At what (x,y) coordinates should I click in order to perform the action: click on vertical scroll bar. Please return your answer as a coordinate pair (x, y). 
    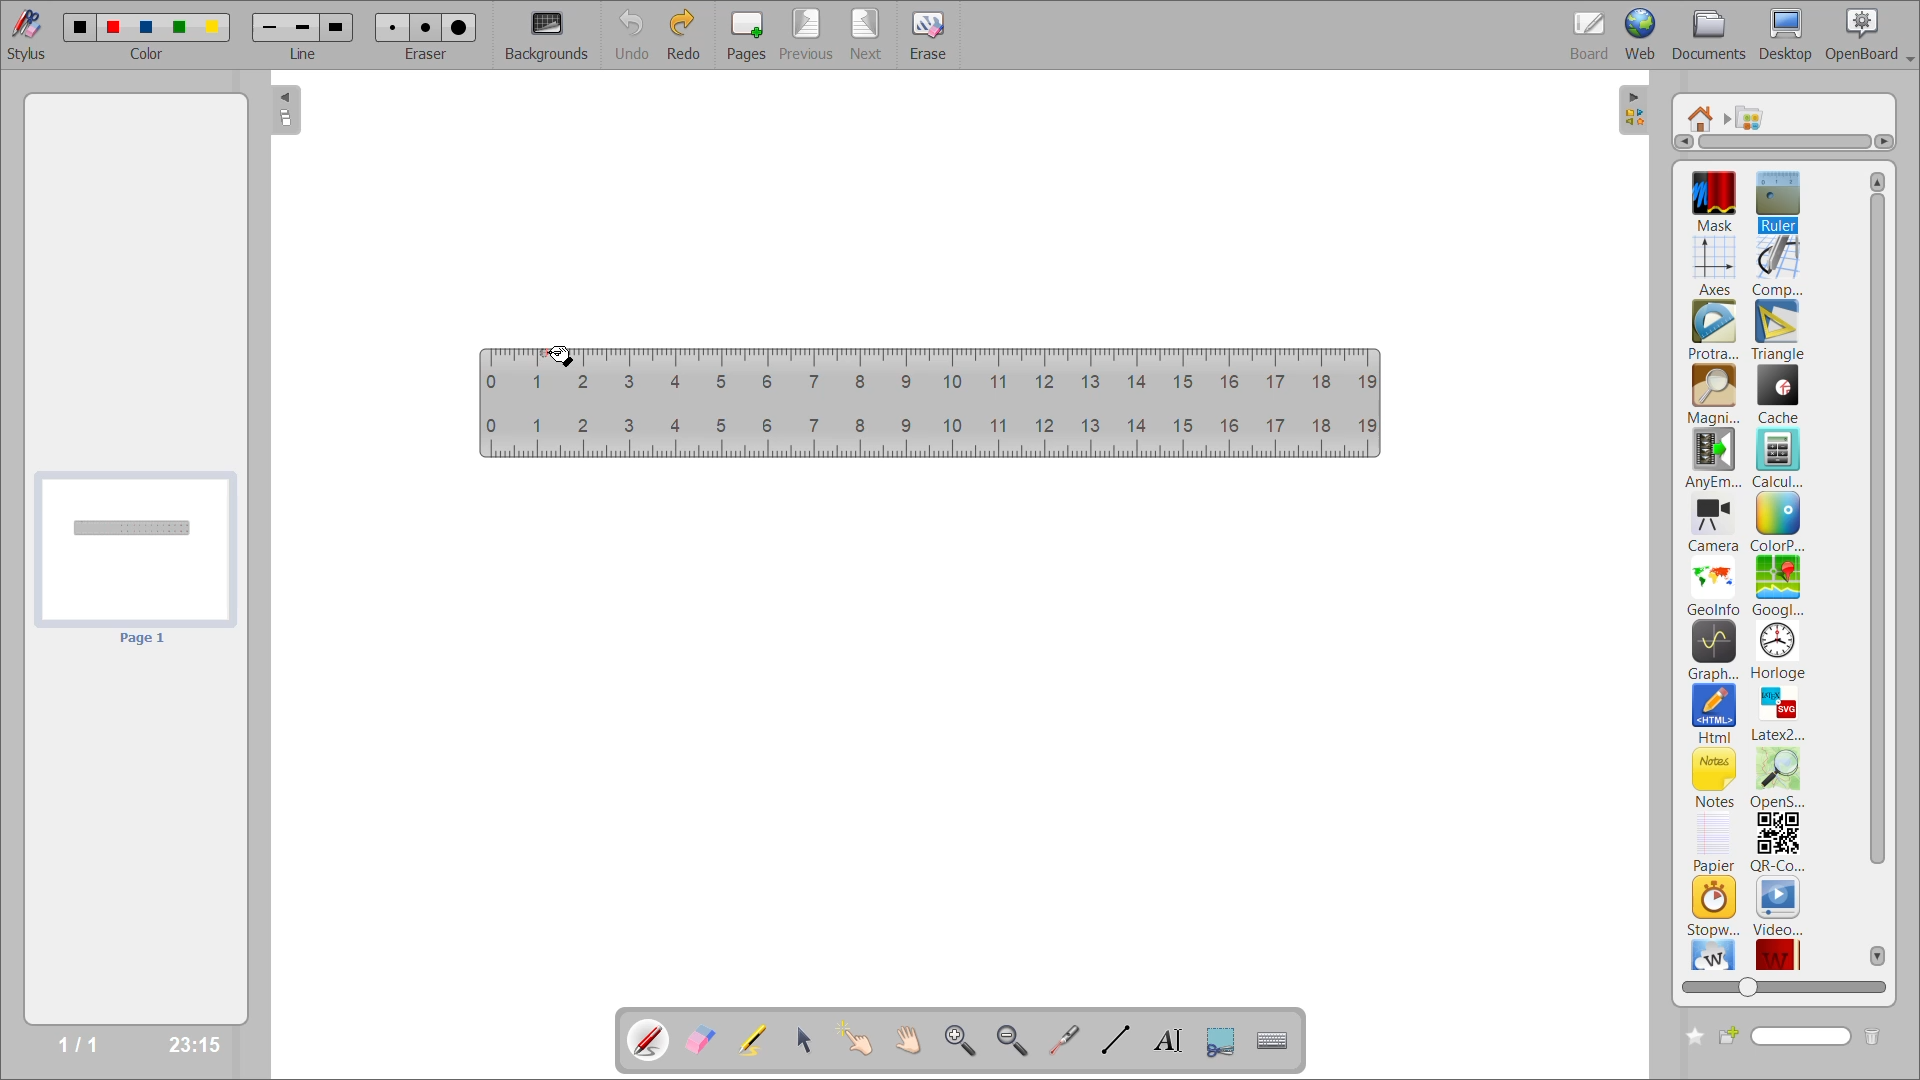
    Looking at the image, I should click on (1879, 568).